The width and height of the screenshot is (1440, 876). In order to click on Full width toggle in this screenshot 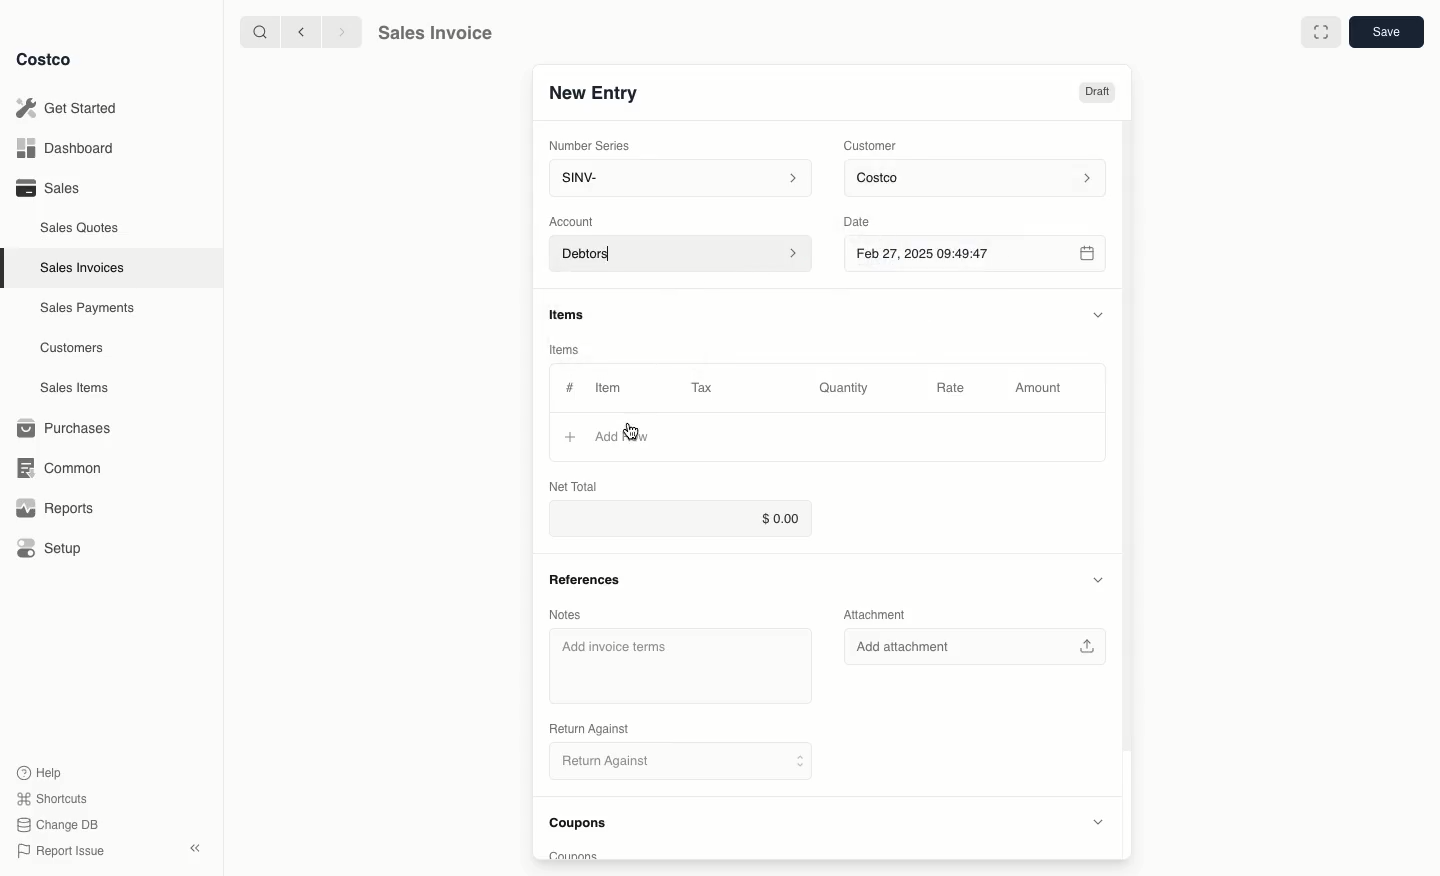, I will do `click(1320, 32)`.